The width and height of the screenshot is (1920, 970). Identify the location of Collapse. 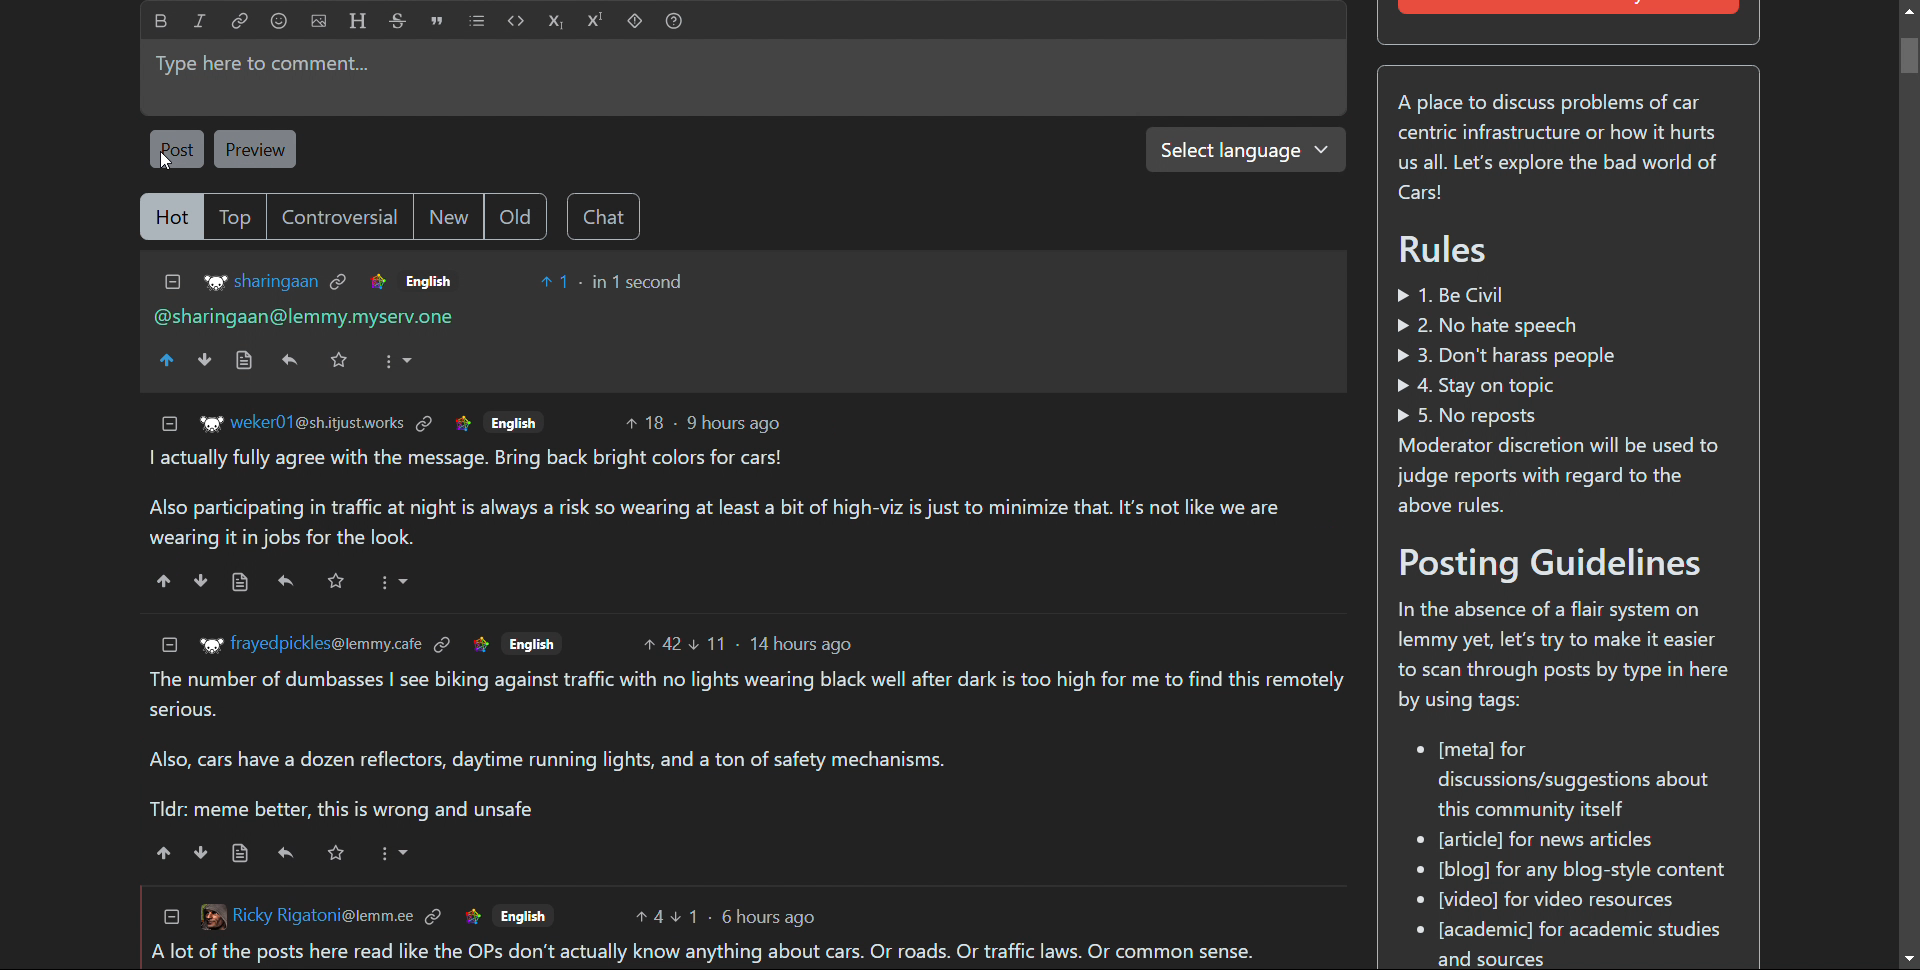
(170, 917).